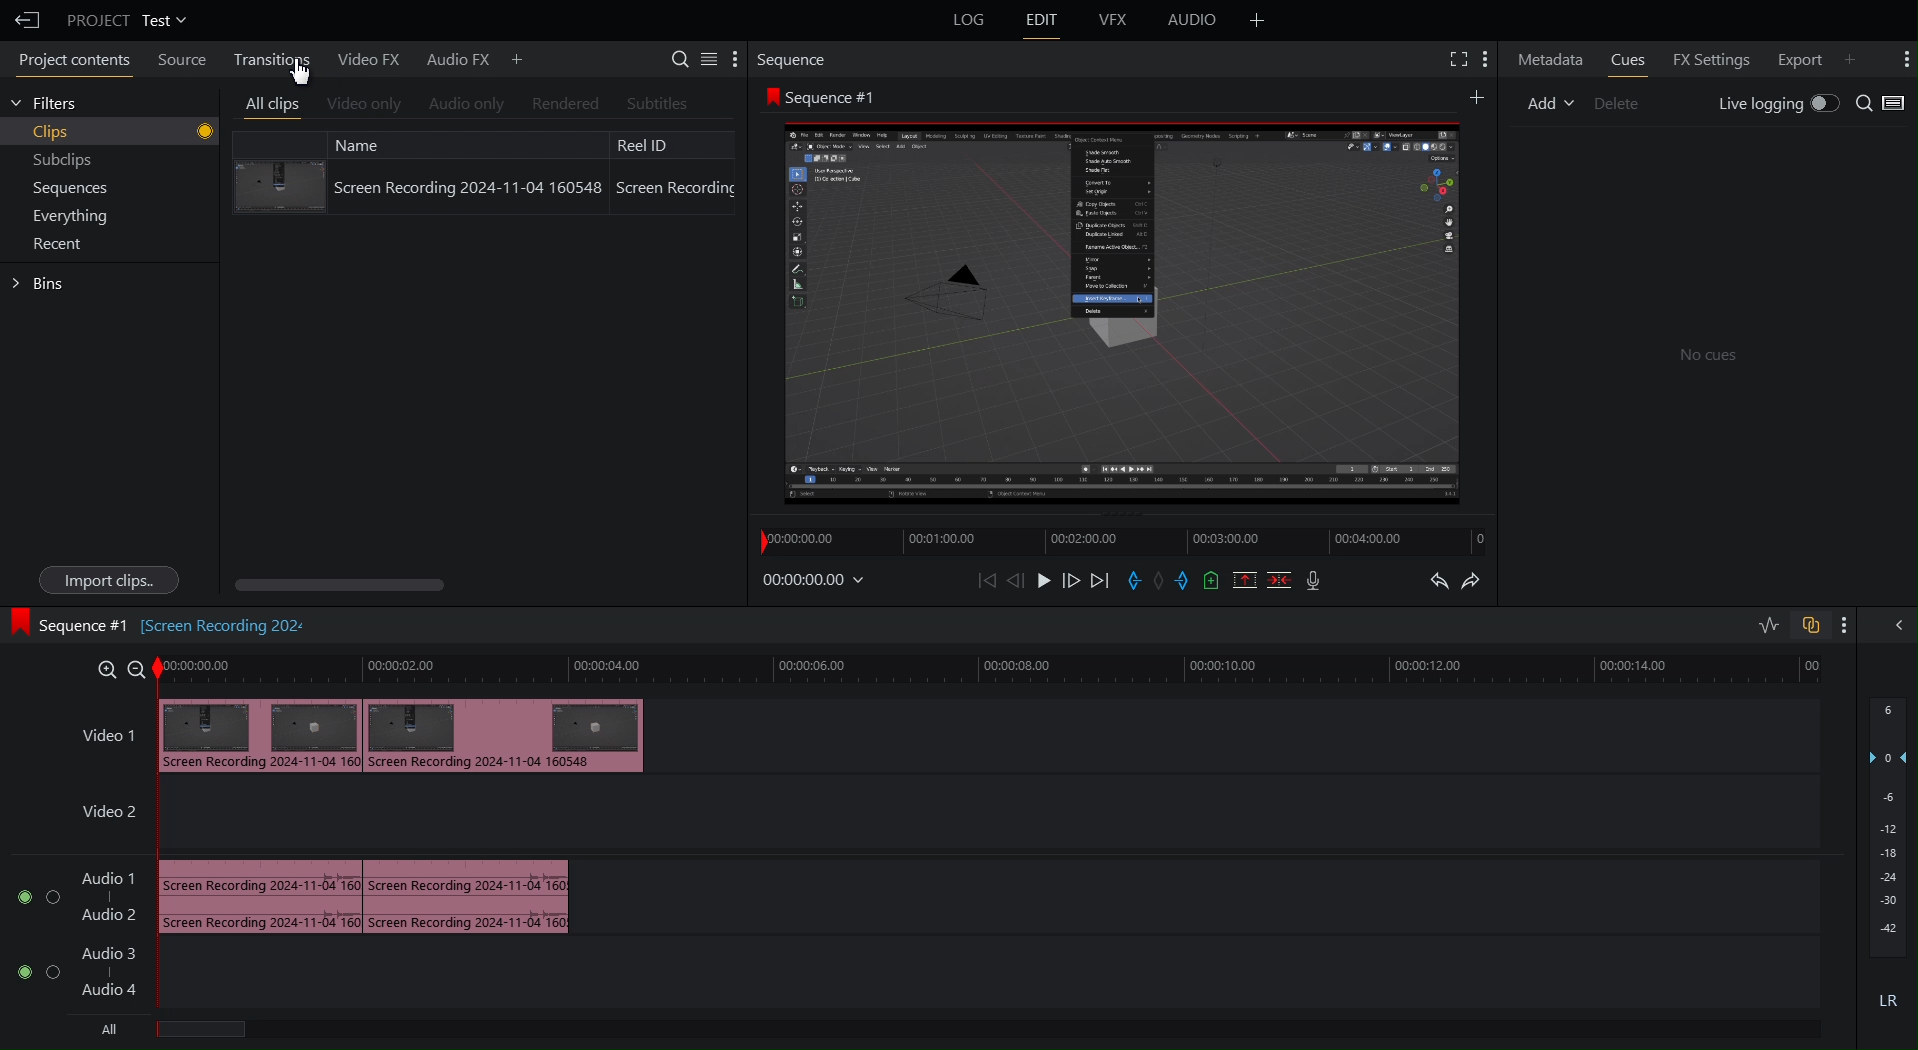 The height and width of the screenshot is (1050, 1918). I want to click on Skip Back, so click(985, 581).